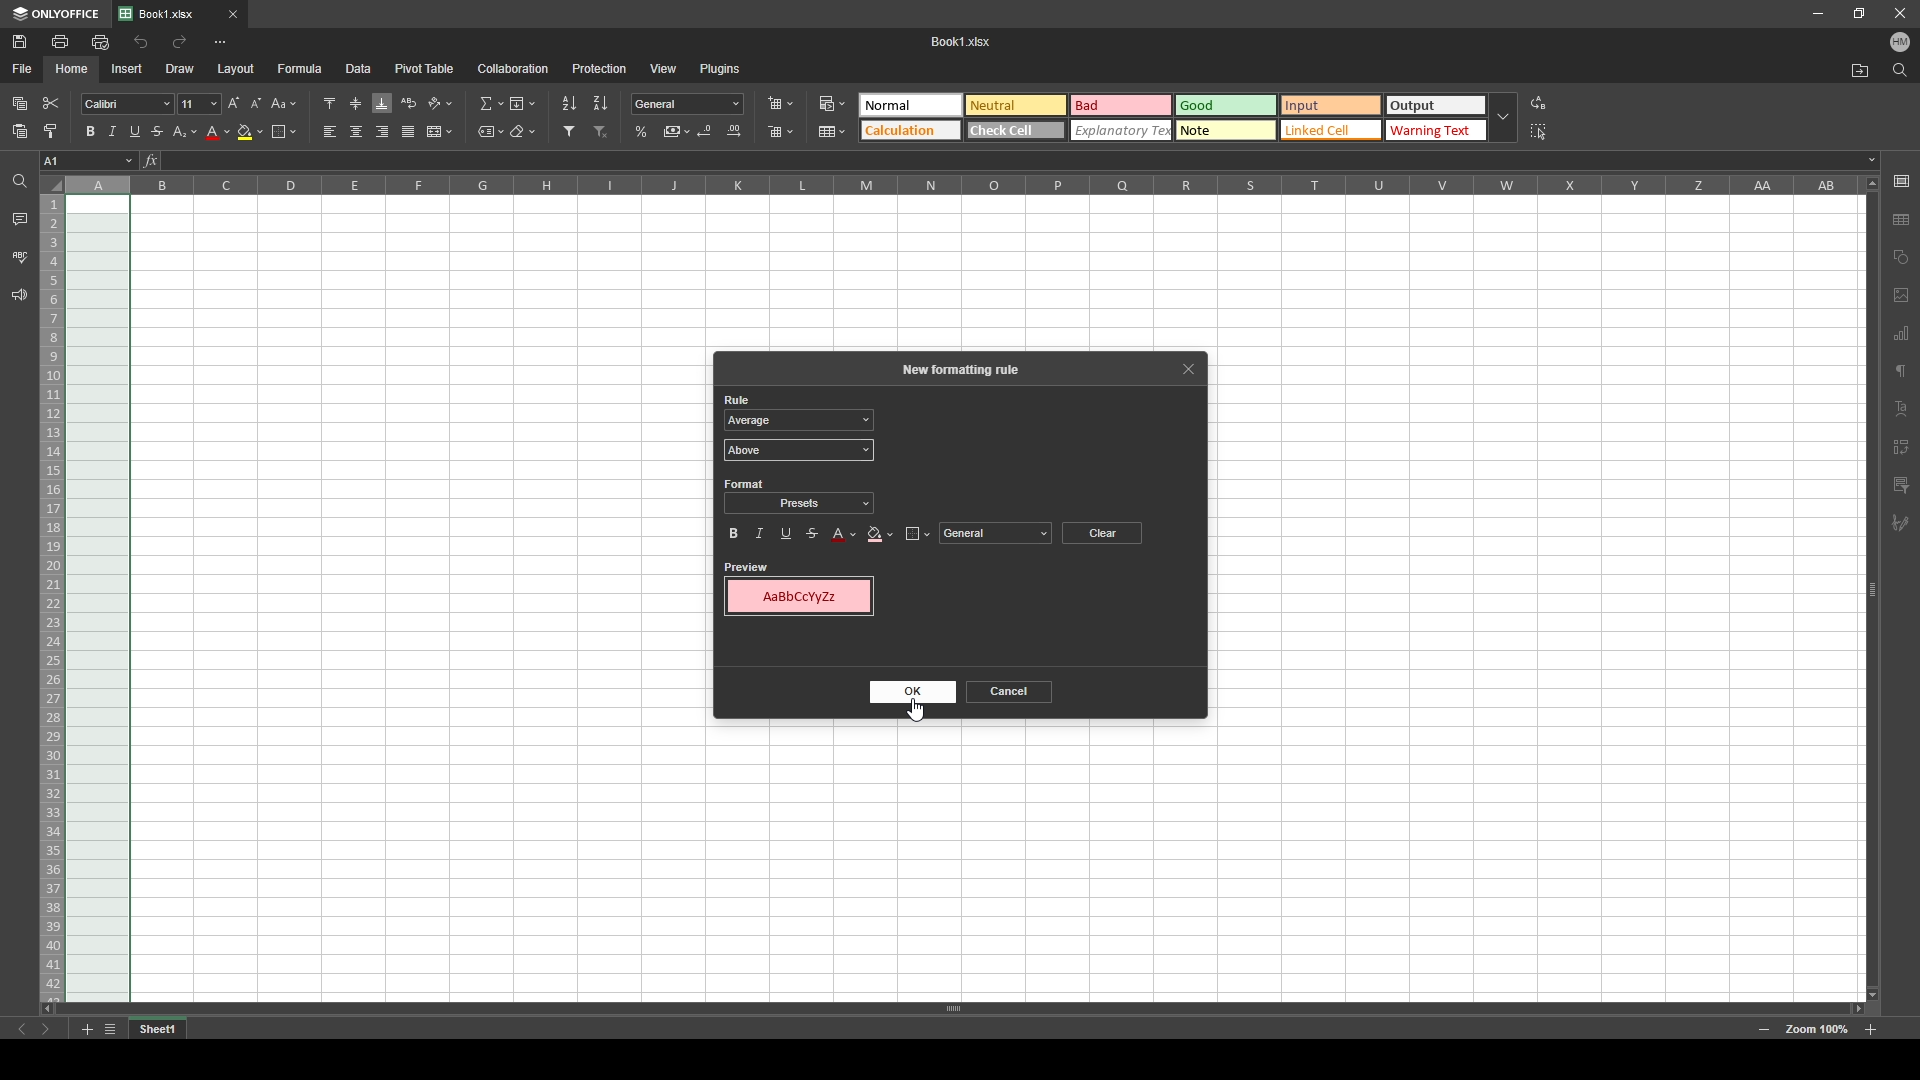  What do you see at coordinates (220, 42) in the screenshot?
I see `more options` at bounding box center [220, 42].